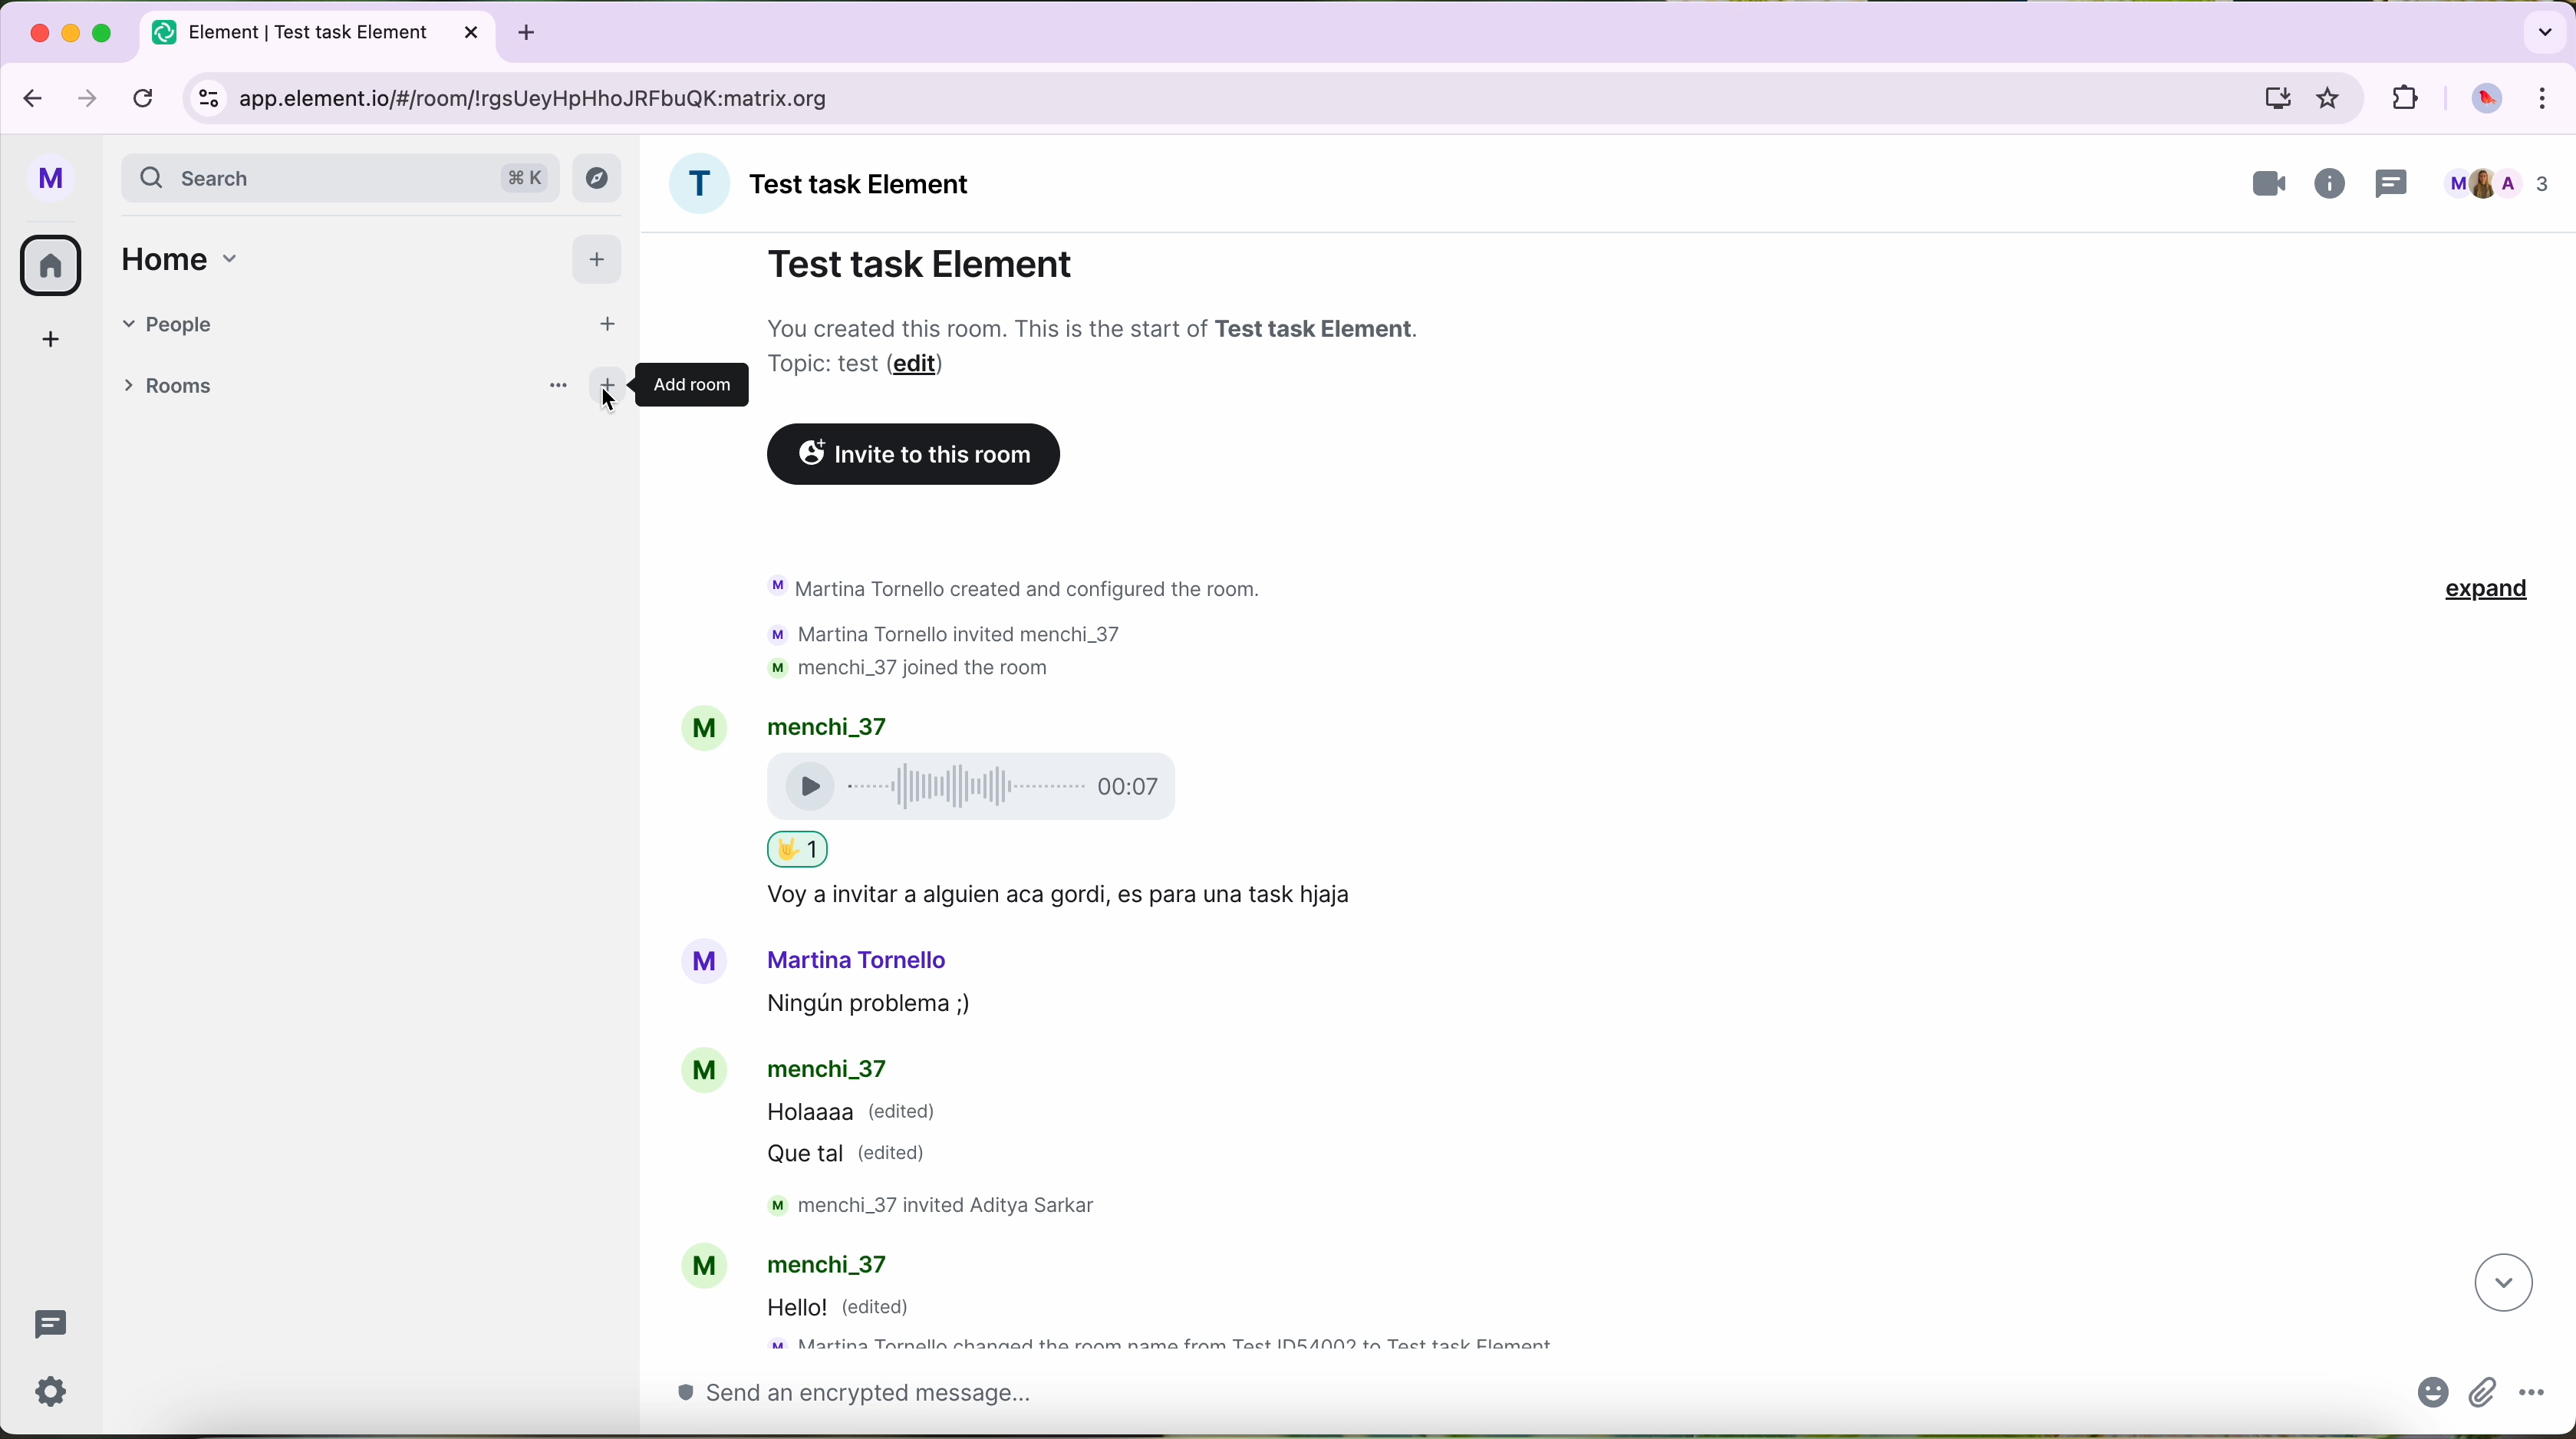 Image resolution: width=2576 pixels, height=1439 pixels. Describe the element at coordinates (599, 182) in the screenshot. I see `explore button` at that location.